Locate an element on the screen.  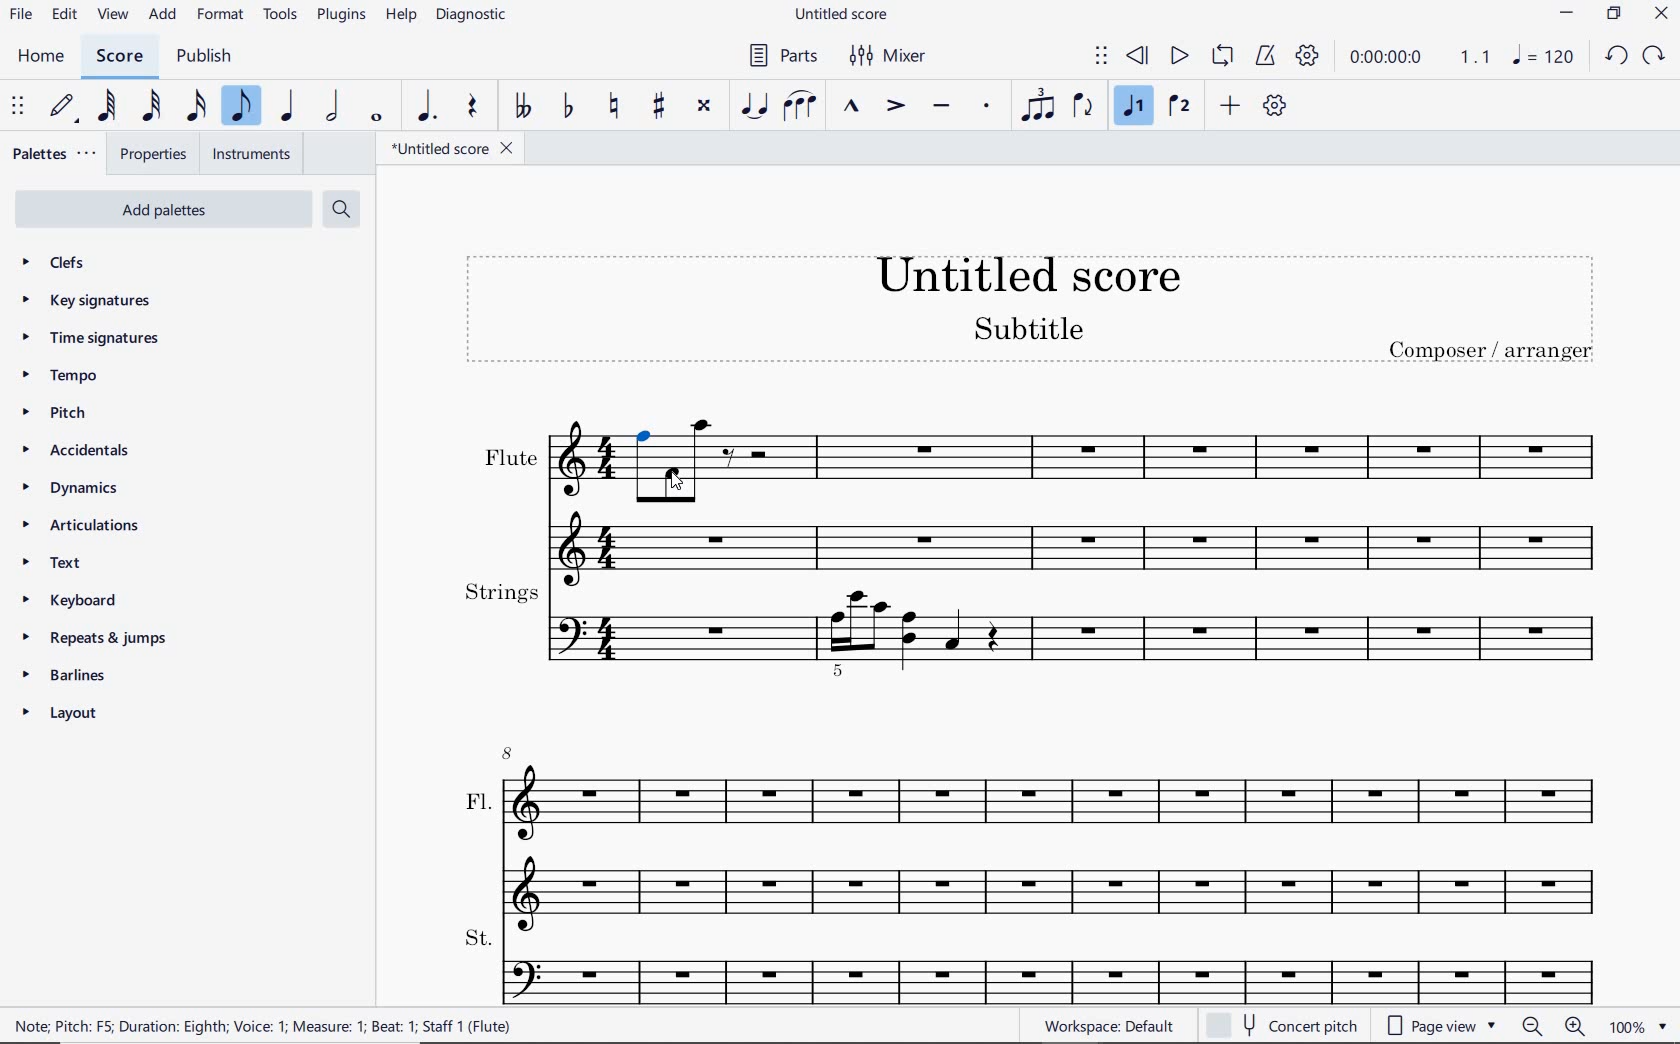
HELP is located at coordinates (400, 17).